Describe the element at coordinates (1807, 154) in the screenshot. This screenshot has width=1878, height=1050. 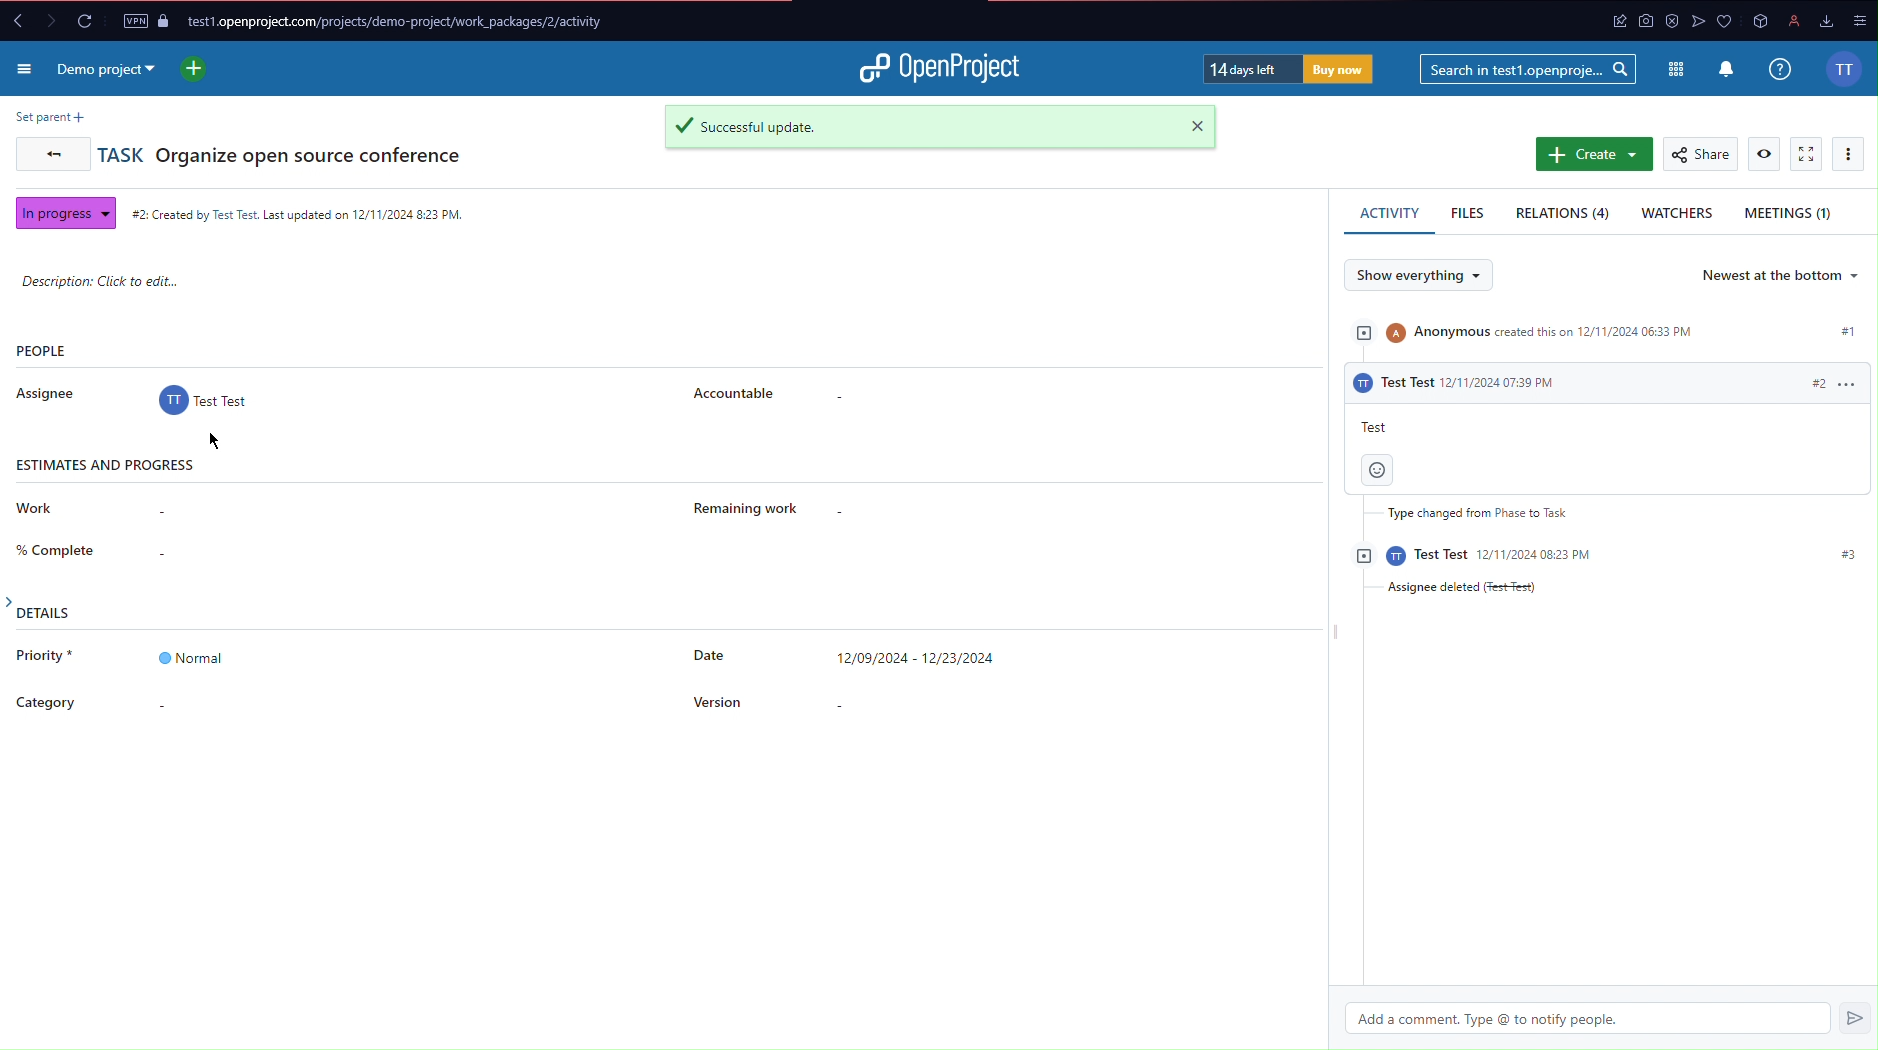
I see `Fullscreen` at that location.